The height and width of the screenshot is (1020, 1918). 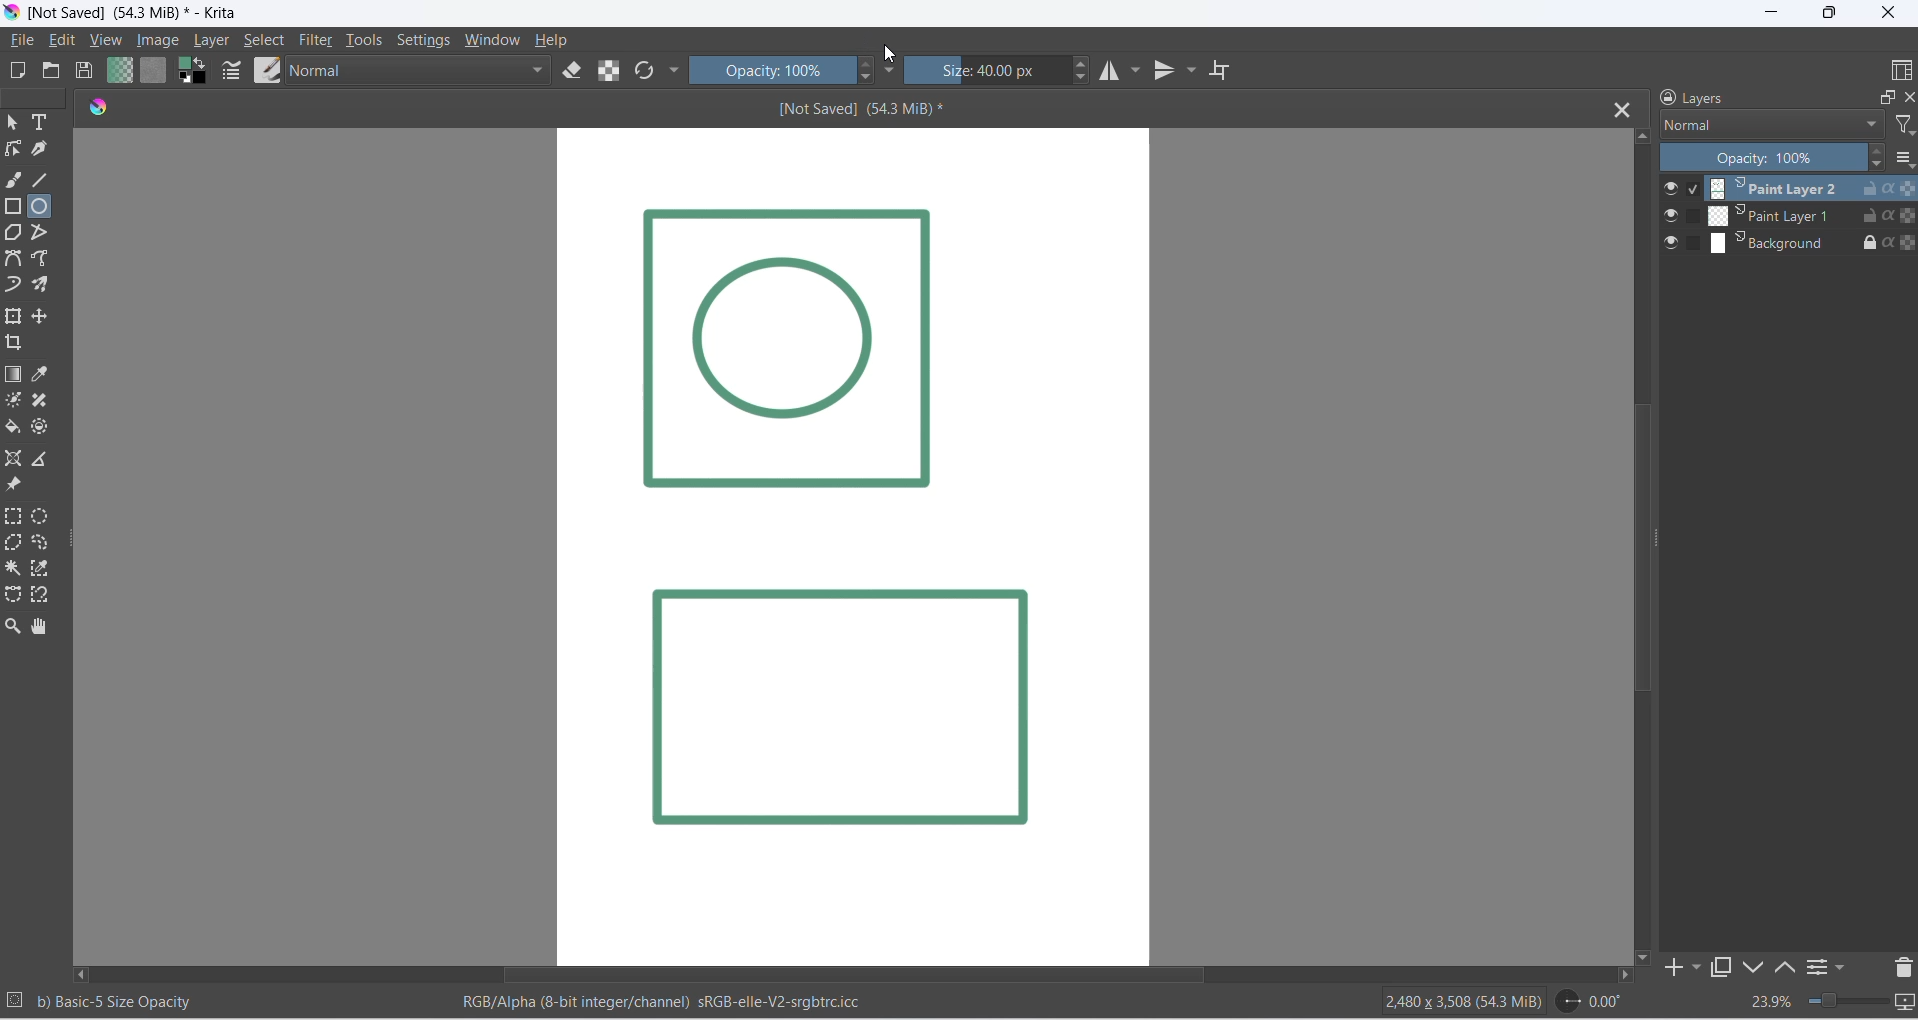 What do you see at coordinates (1899, 241) in the screenshot?
I see `Preserver Alpha` at bounding box center [1899, 241].